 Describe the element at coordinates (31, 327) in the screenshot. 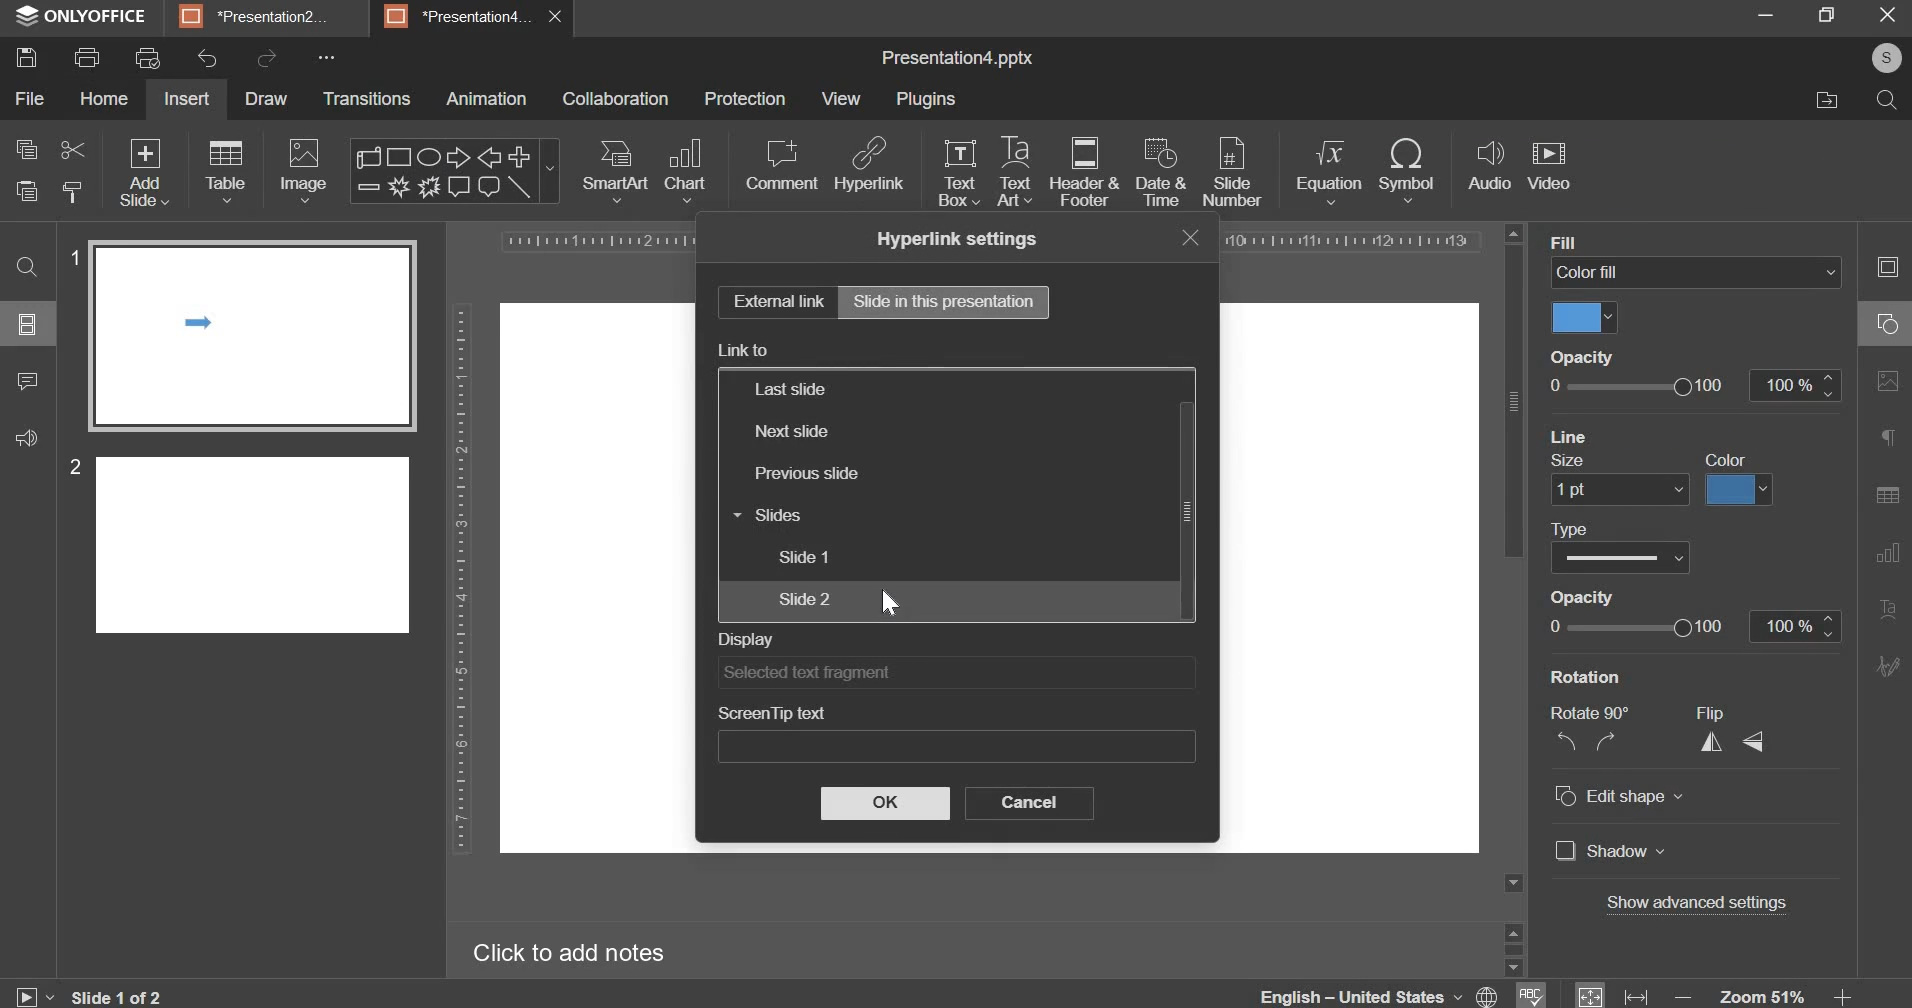

I see `` at that location.